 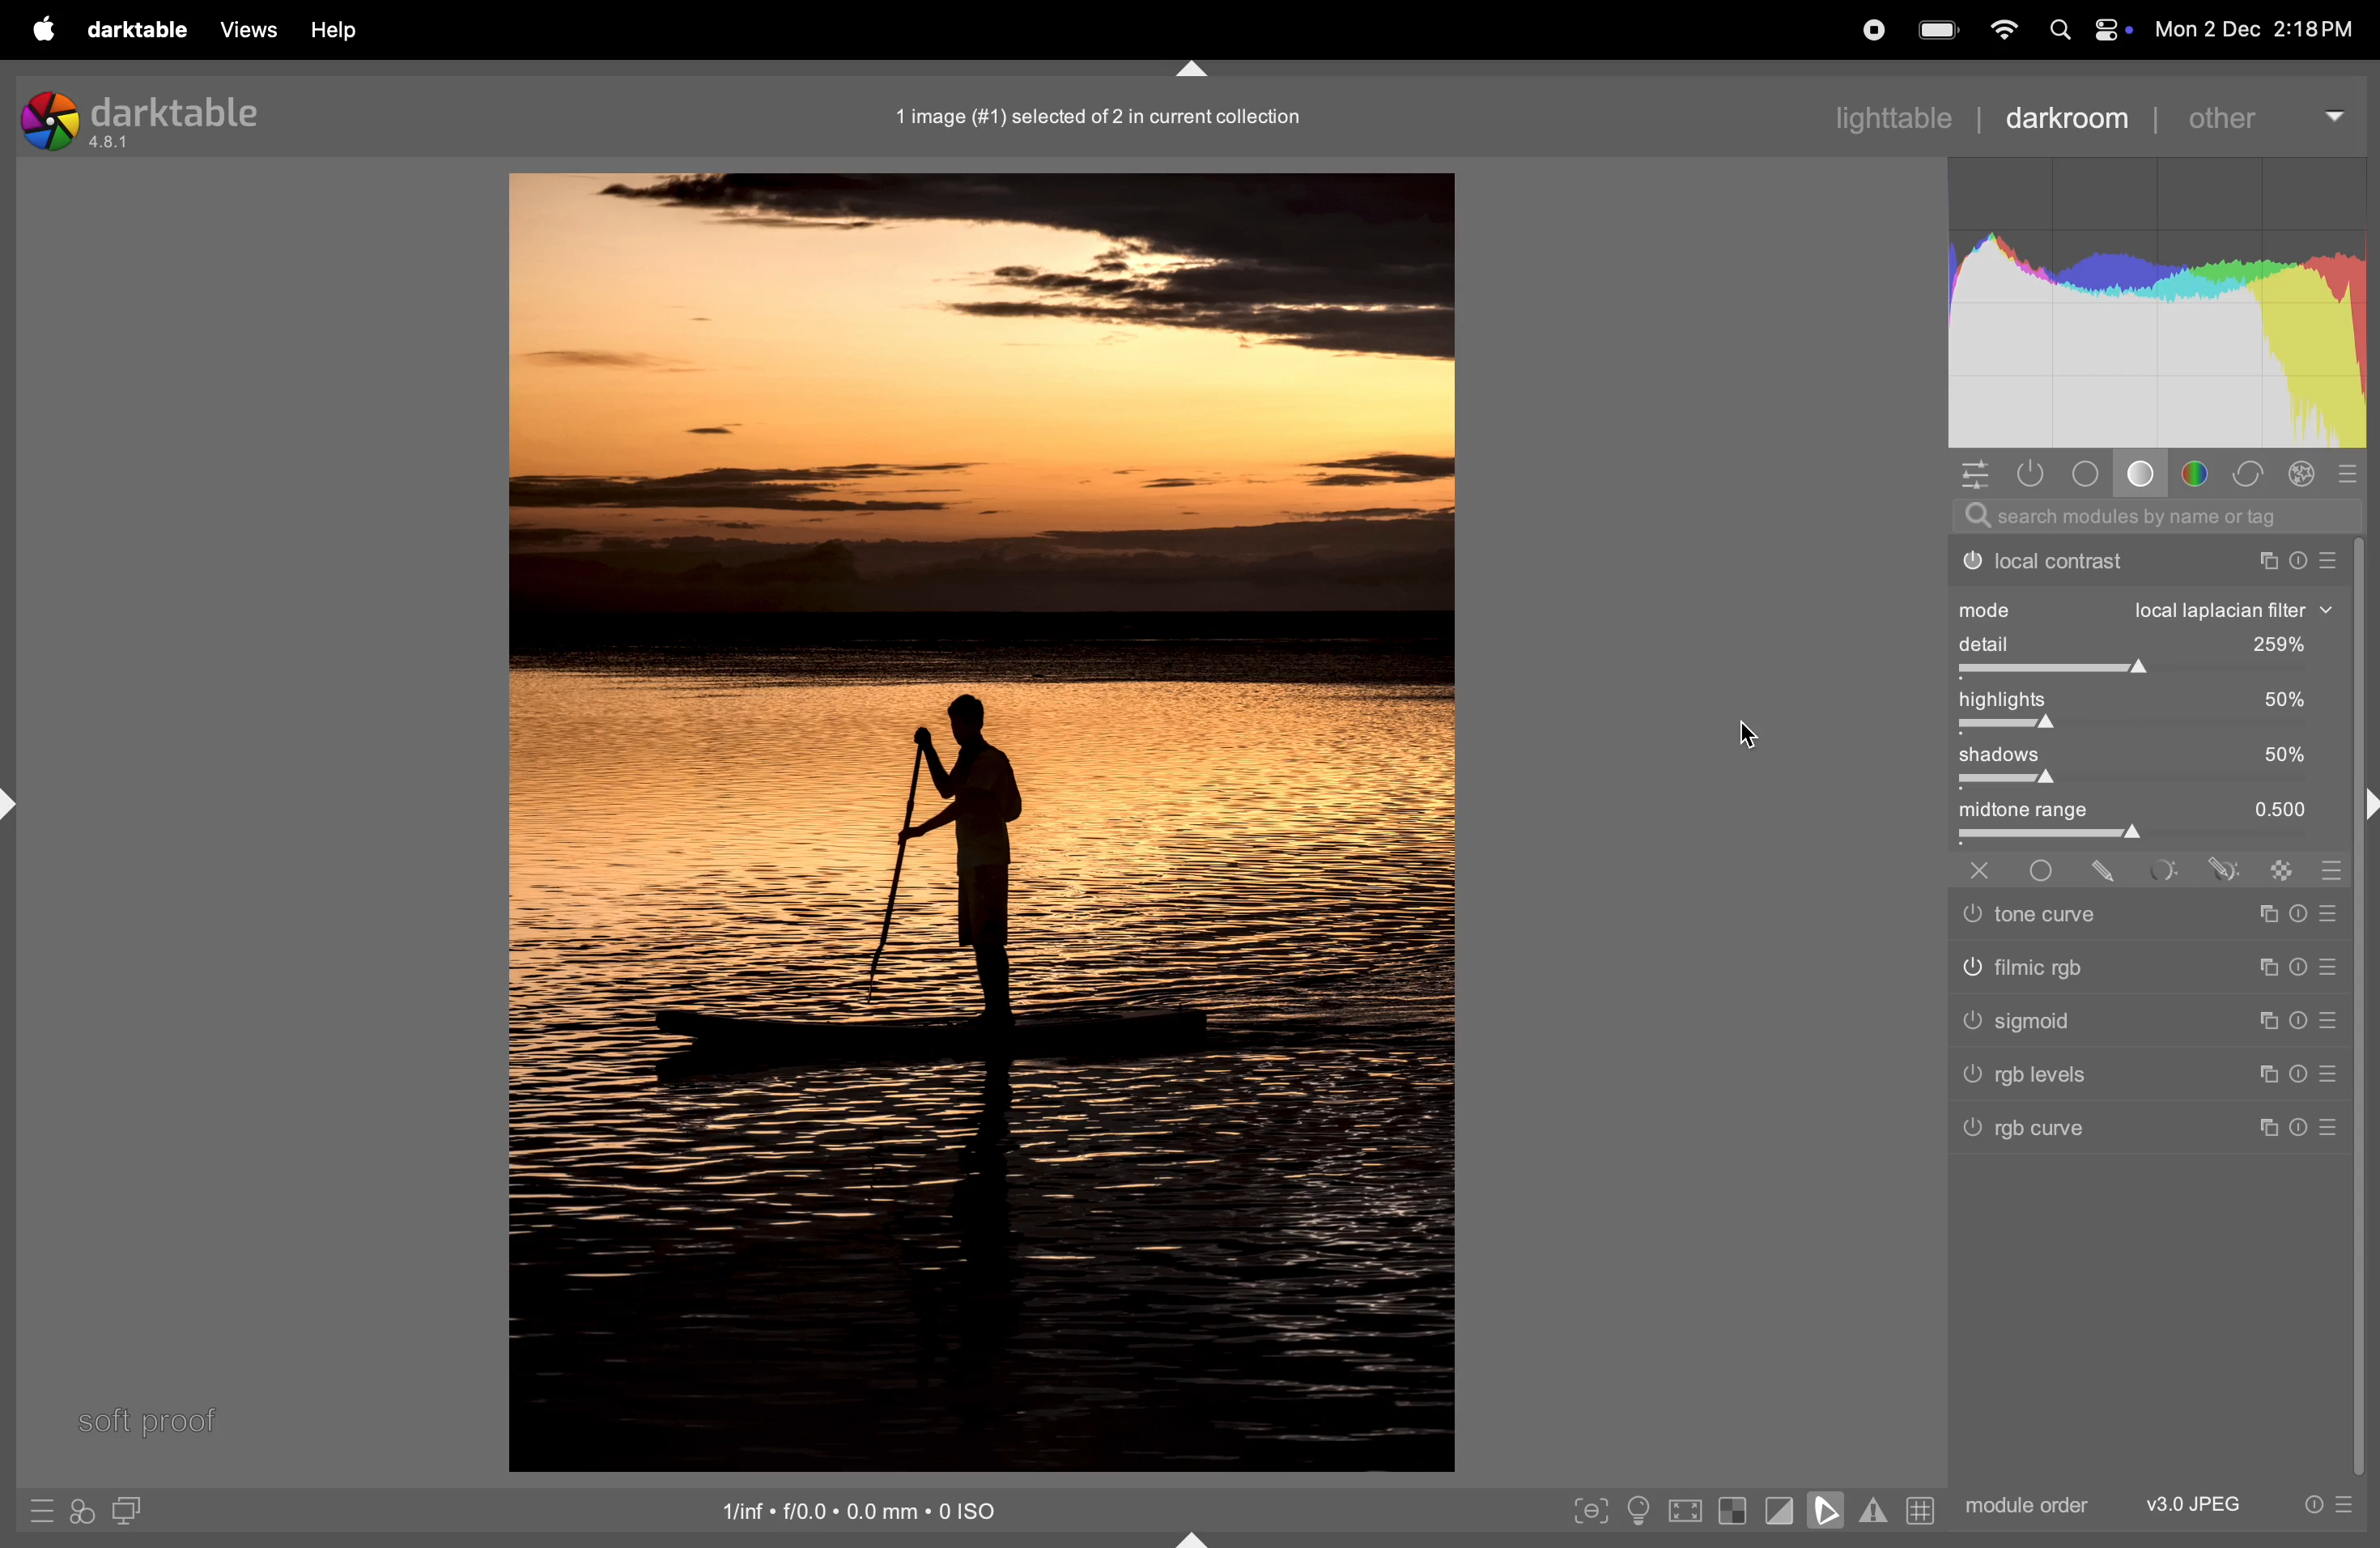 What do you see at coordinates (2267, 1018) in the screenshot?
I see `sign ` at bounding box center [2267, 1018].